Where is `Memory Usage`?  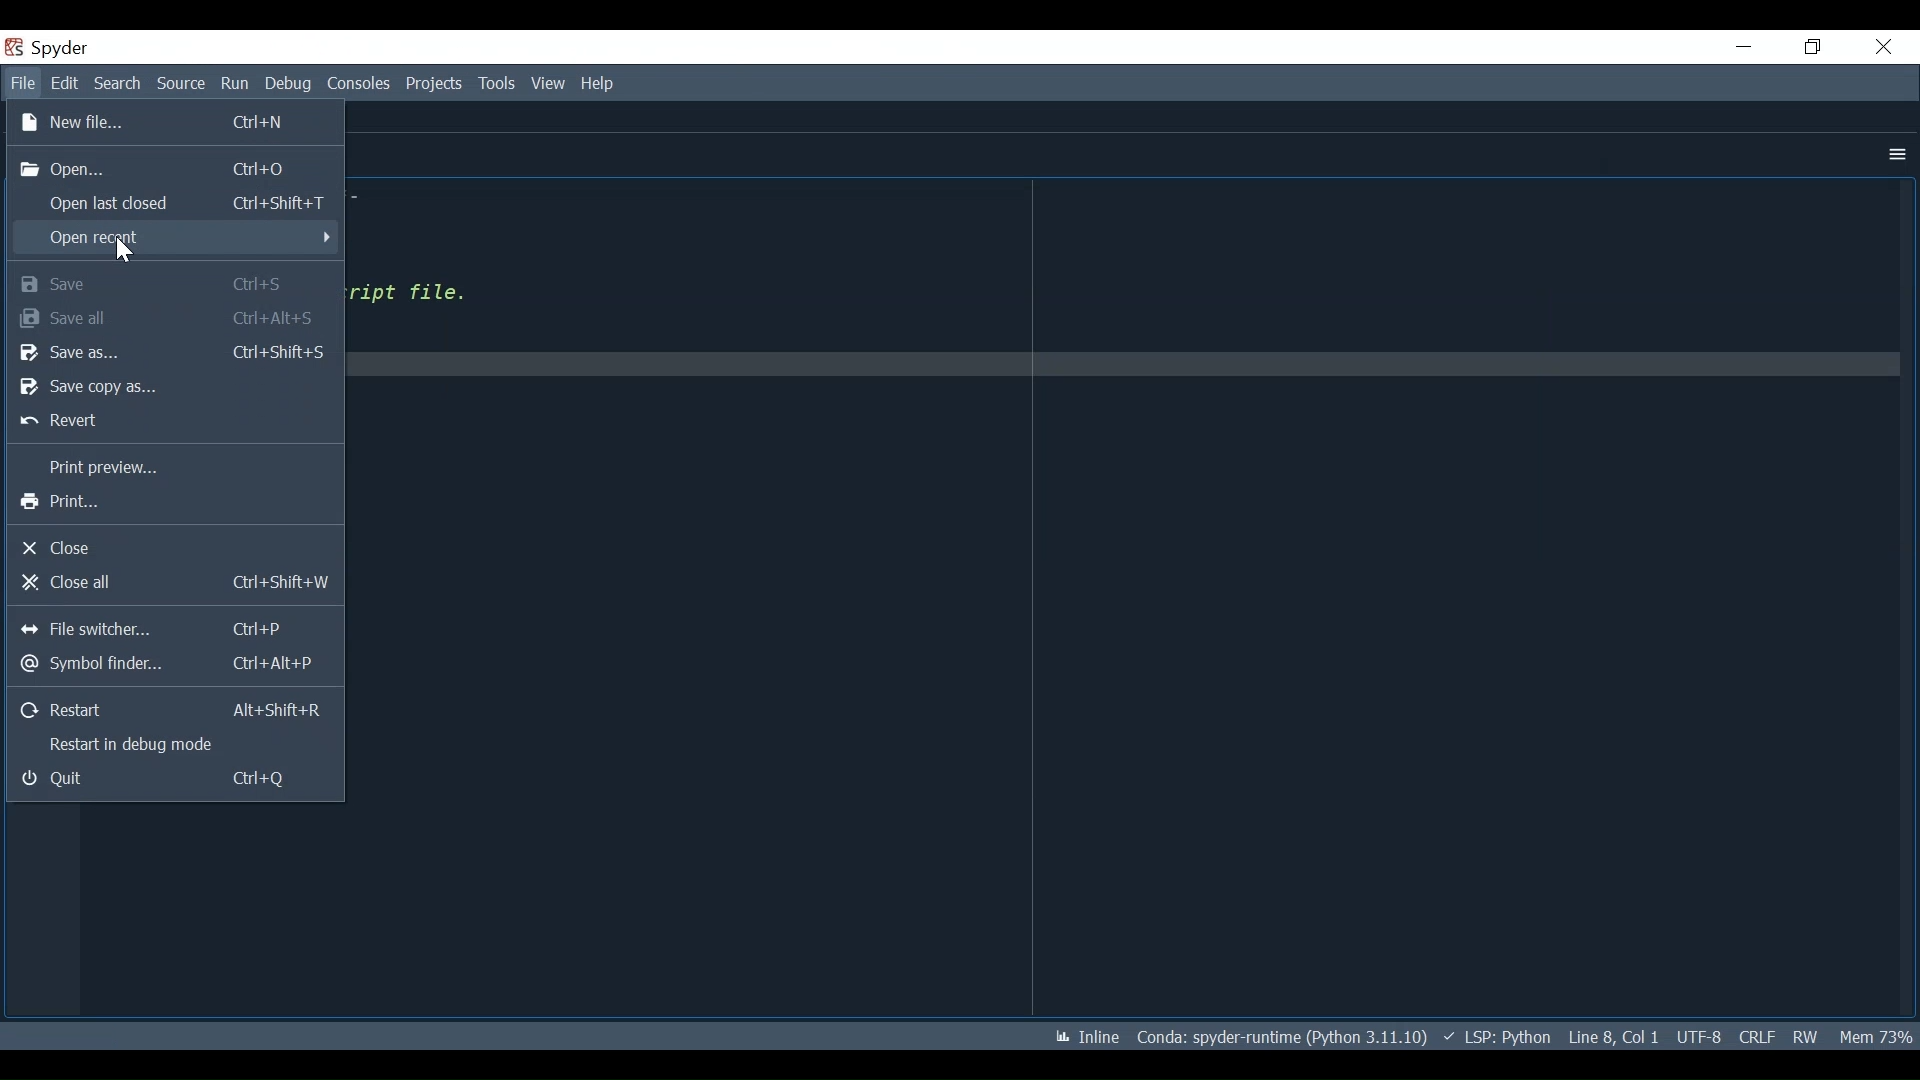
Memory Usage is located at coordinates (1876, 1035).